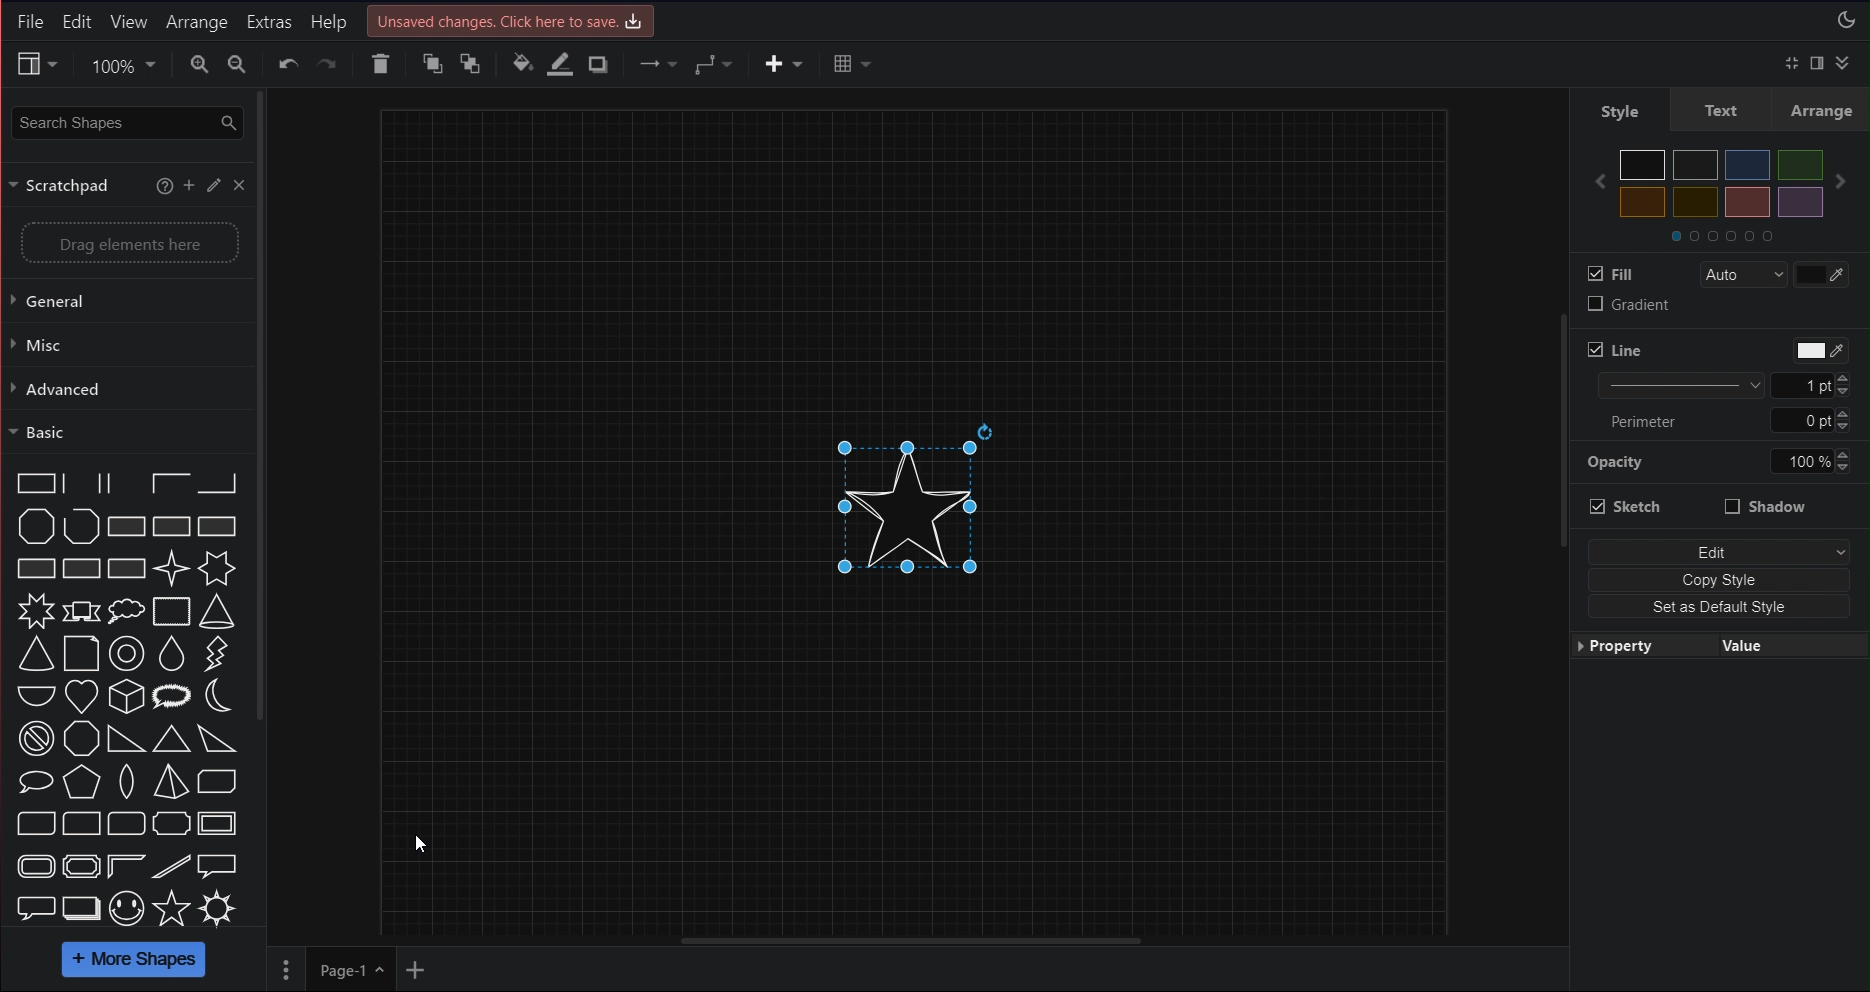  I want to click on Sketch, so click(1626, 506).